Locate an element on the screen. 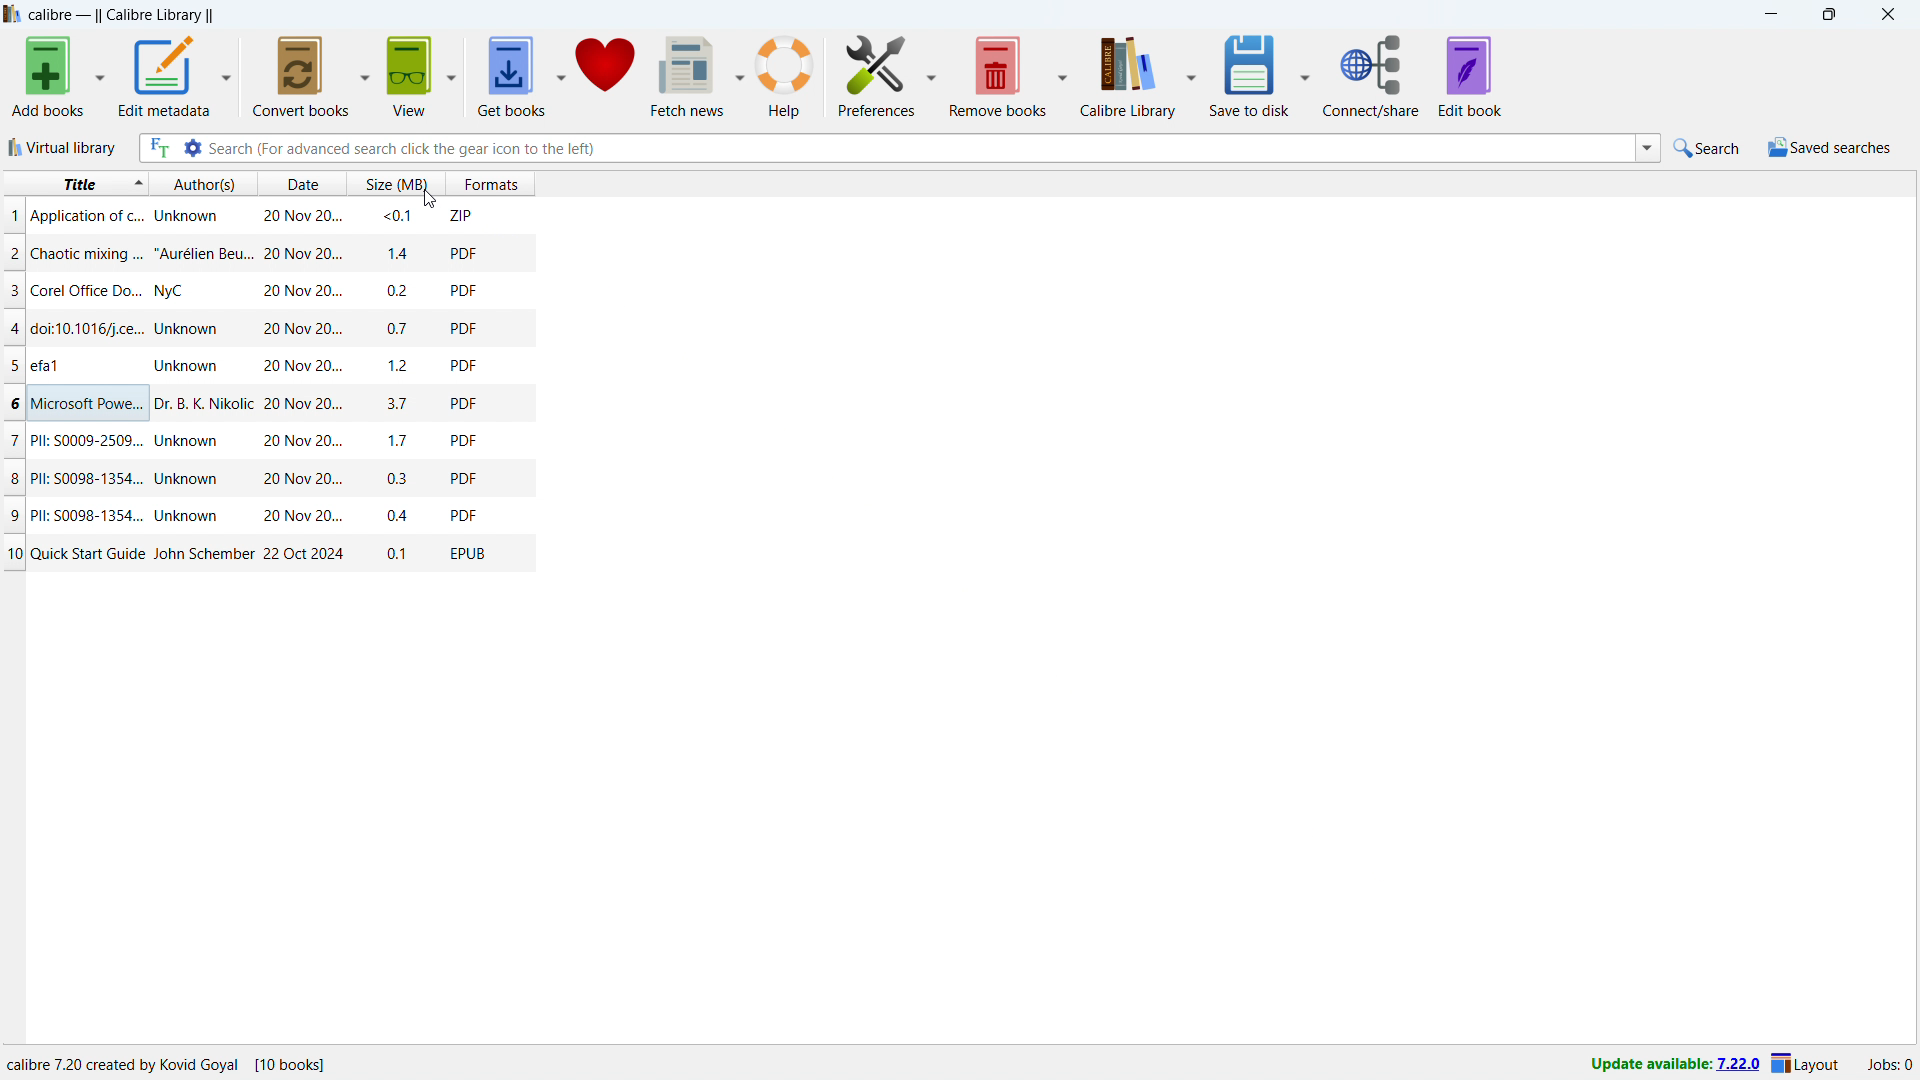 The height and width of the screenshot is (1080, 1920). title is located at coordinates (121, 15).